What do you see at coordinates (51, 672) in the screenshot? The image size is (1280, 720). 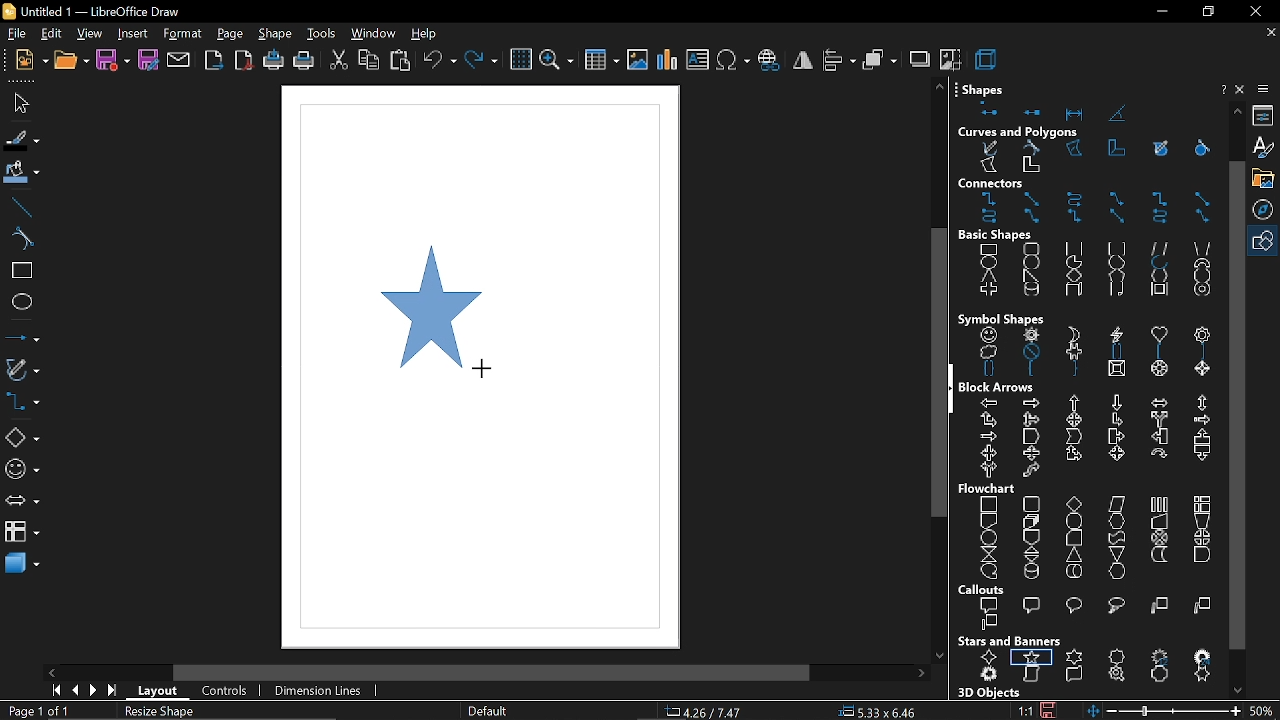 I see `move left` at bounding box center [51, 672].